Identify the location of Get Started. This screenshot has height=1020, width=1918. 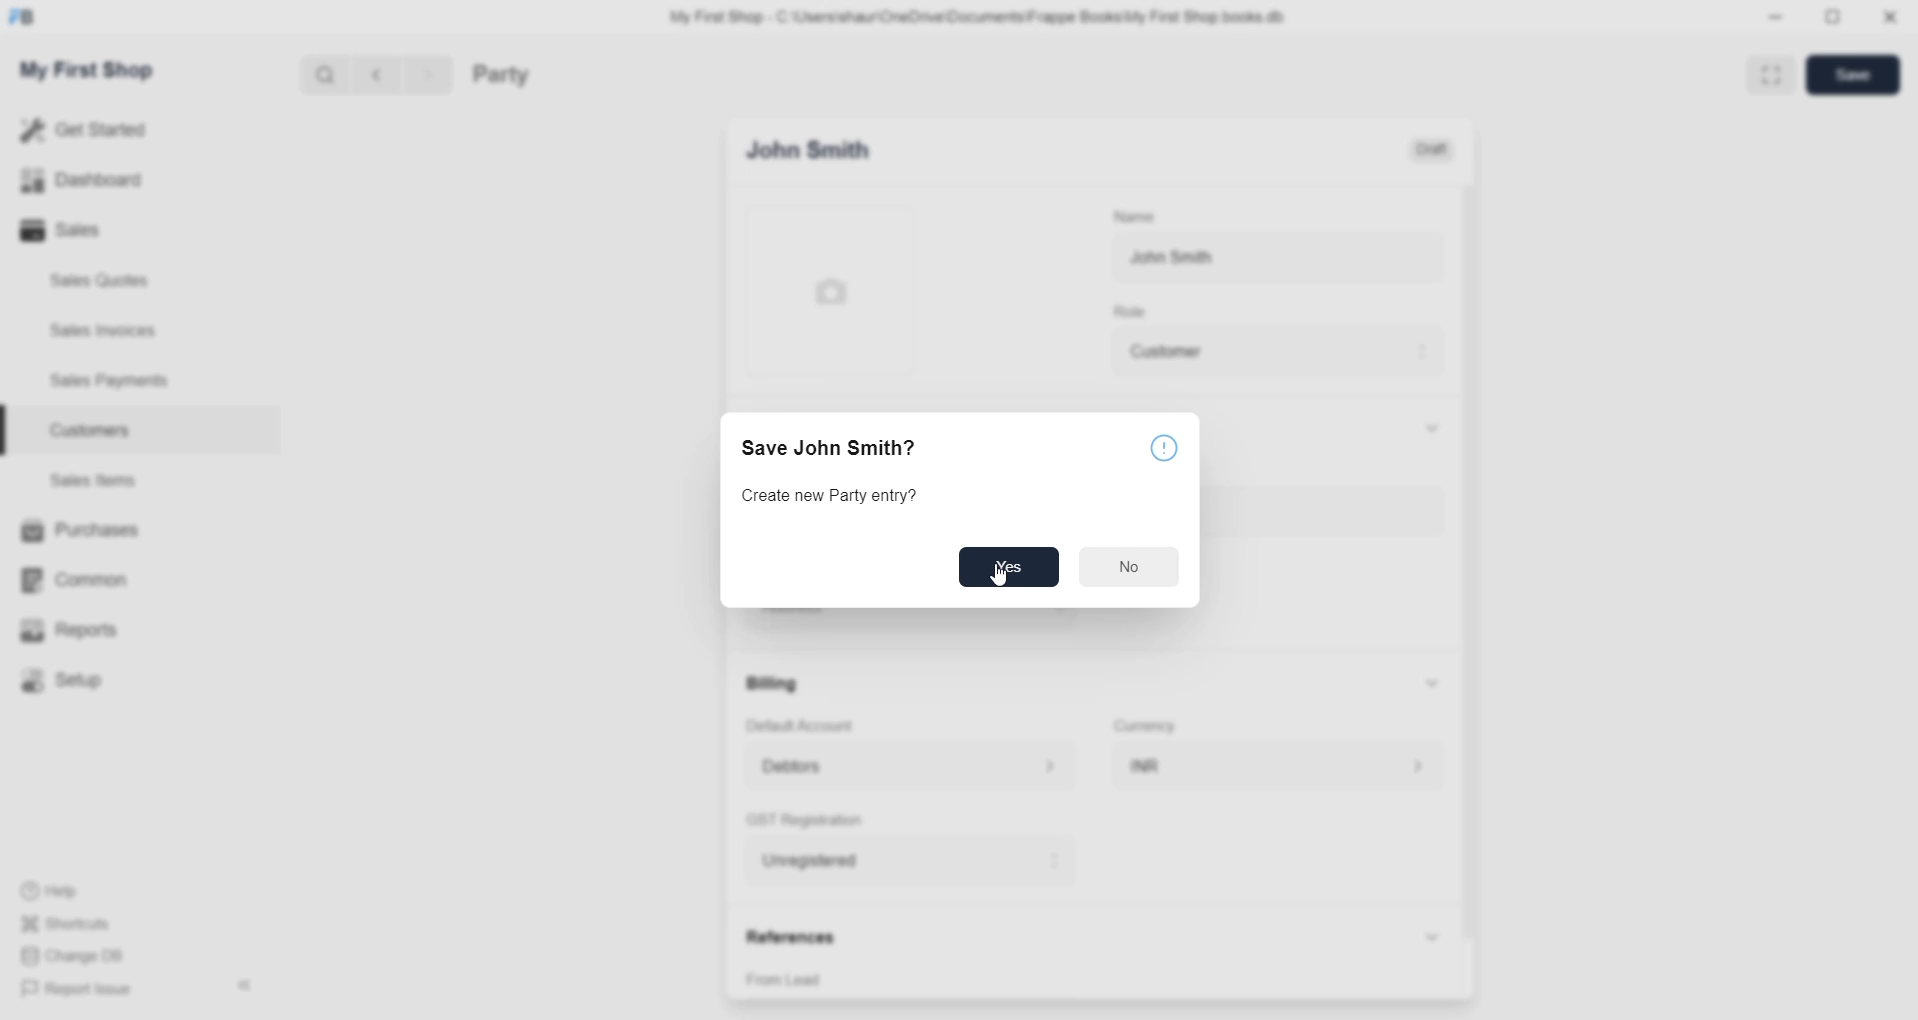
(87, 130).